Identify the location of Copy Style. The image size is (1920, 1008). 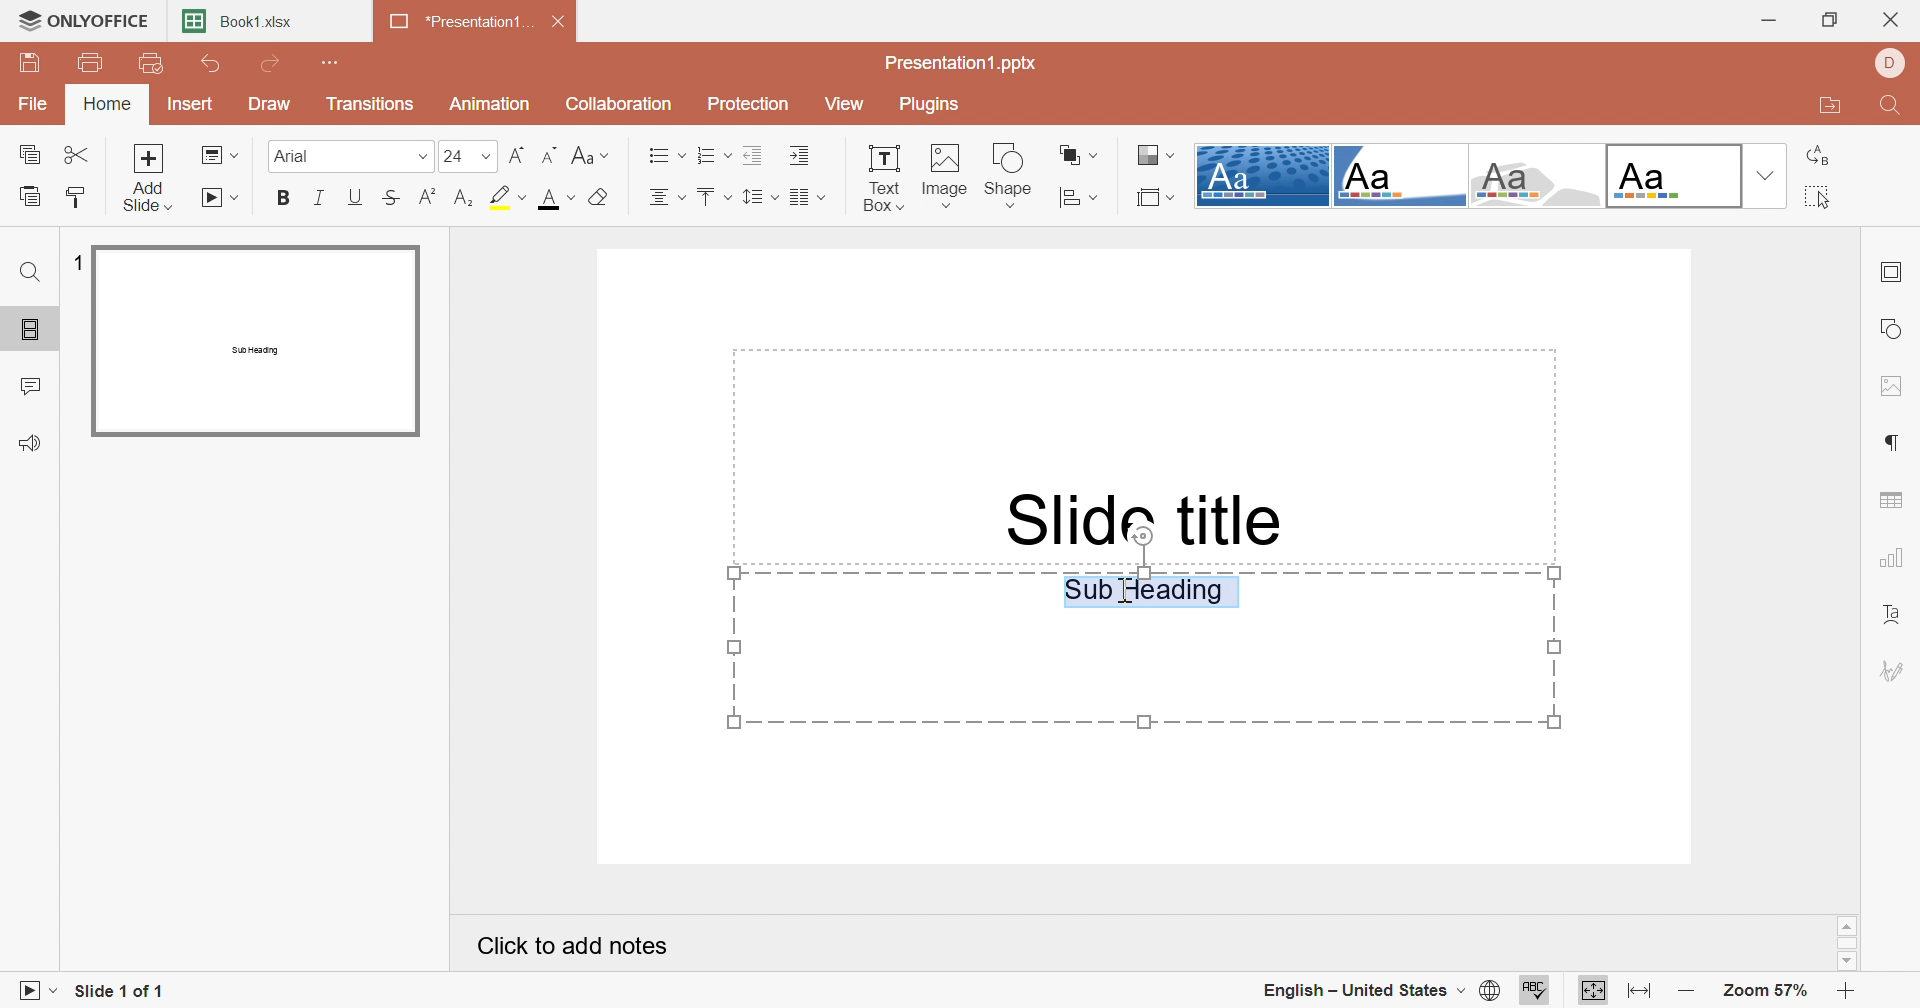
(78, 195).